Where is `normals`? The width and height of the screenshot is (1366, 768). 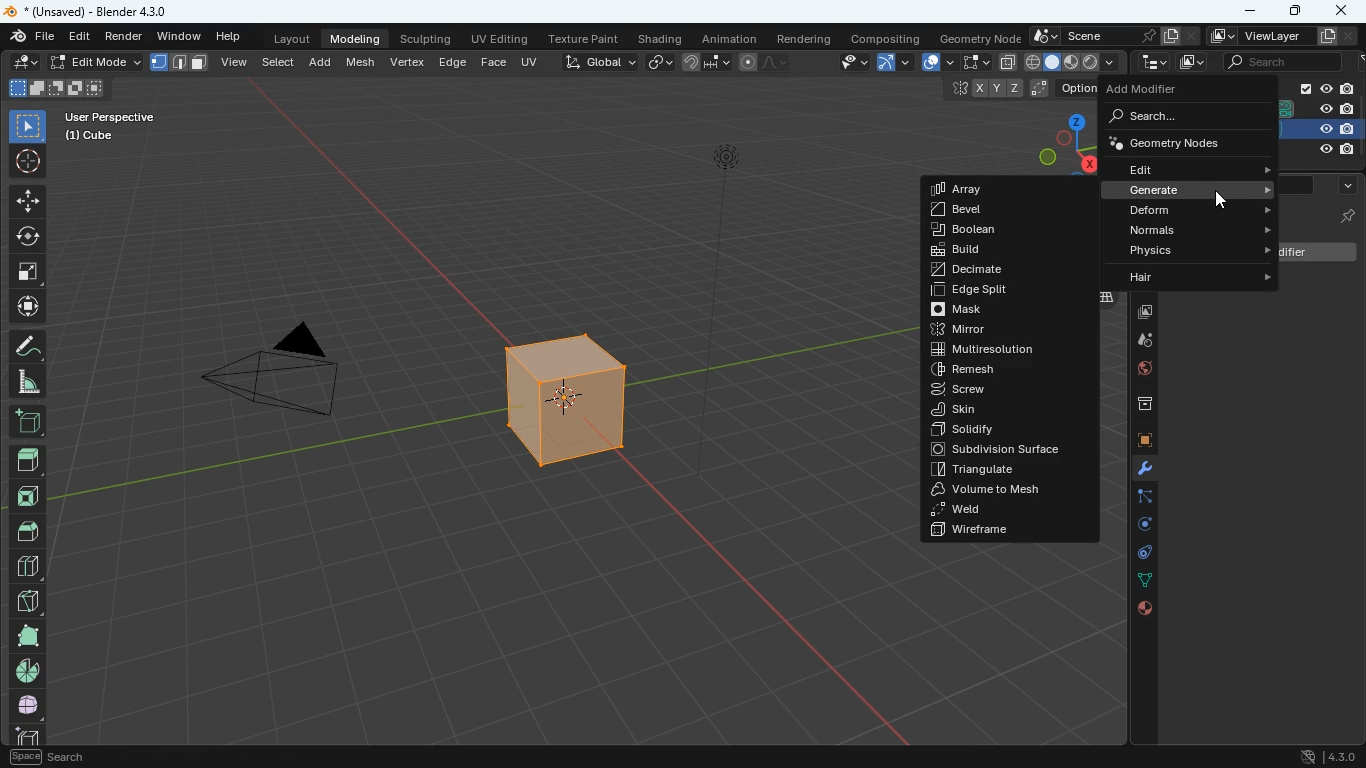
normals is located at coordinates (1176, 229).